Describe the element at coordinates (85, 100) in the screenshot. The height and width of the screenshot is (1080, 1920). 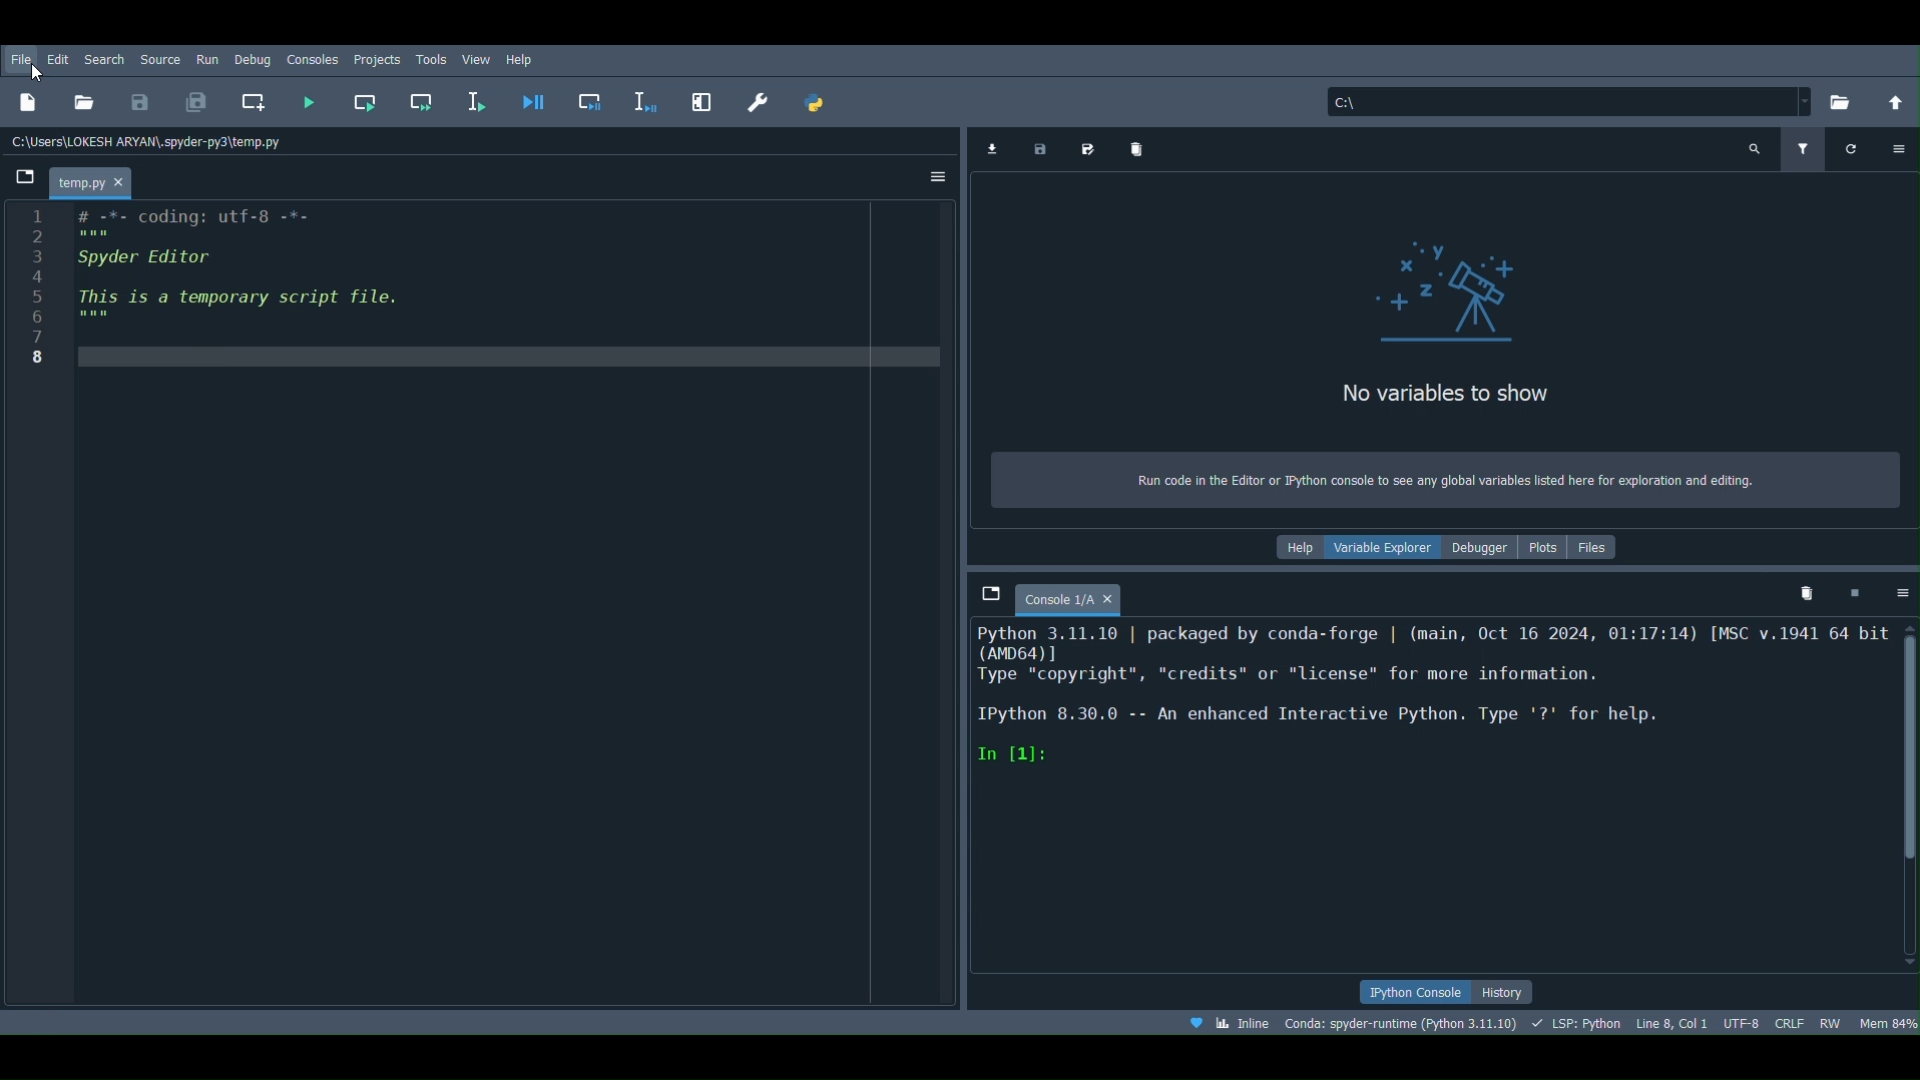
I see `Open file (Ctrl + O)` at that location.